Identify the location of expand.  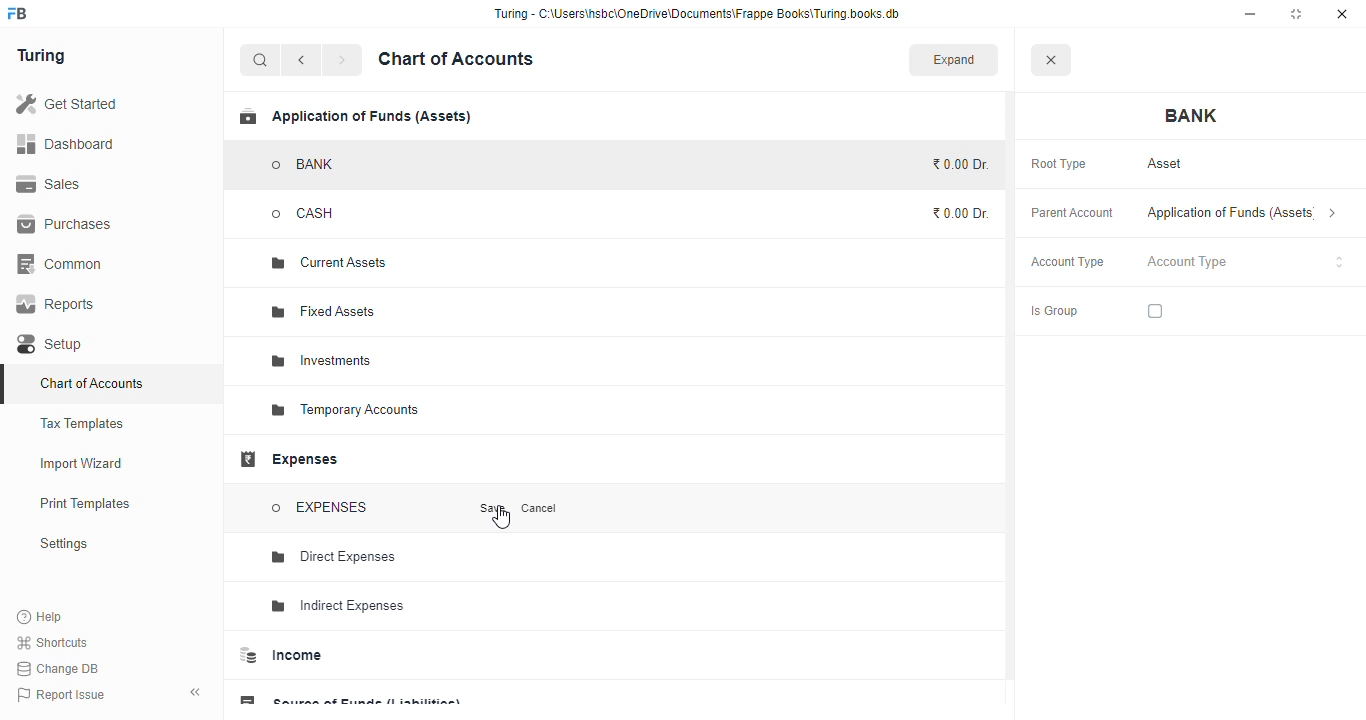
(954, 59).